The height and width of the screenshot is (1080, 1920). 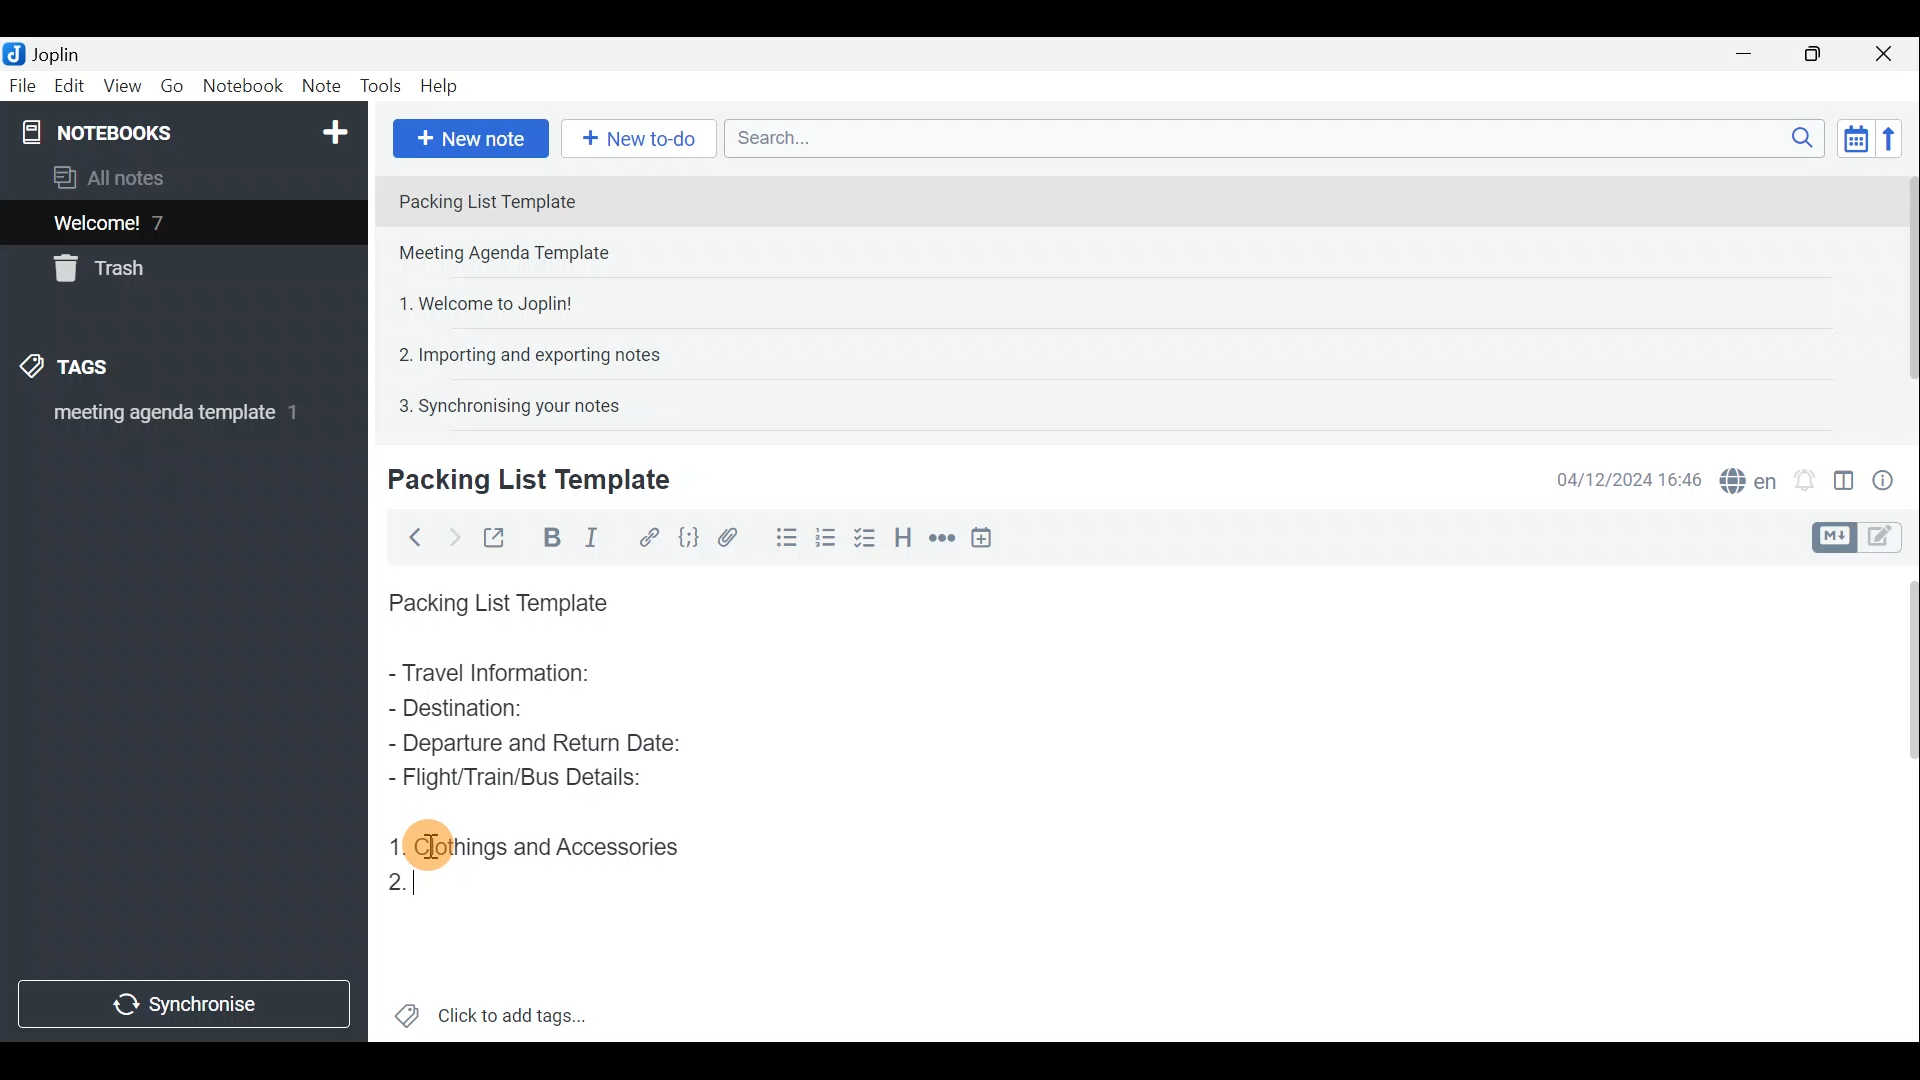 I want to click on Trash, so click(x=107, y=272).